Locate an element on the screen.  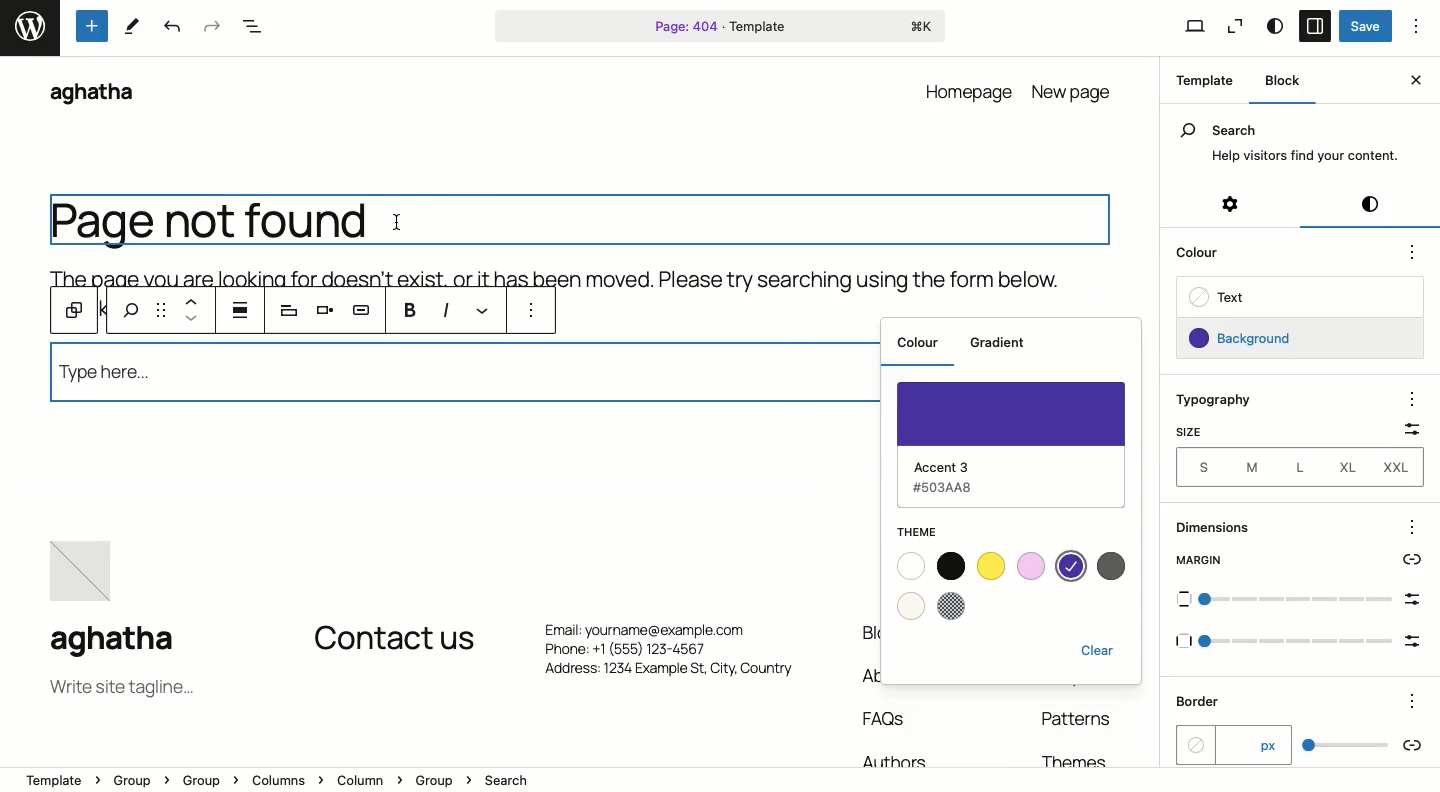
Size is located at coordinates (1192, 431).